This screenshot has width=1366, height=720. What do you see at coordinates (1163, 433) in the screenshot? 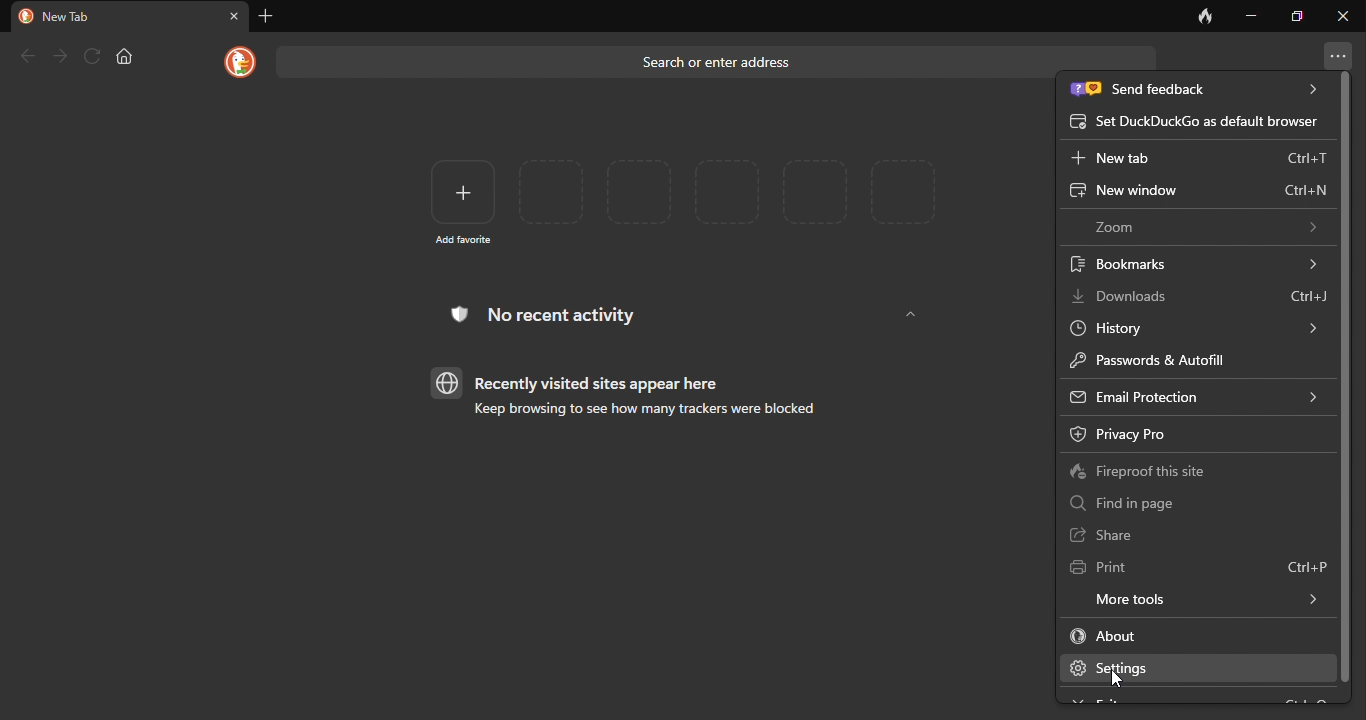
I see `privacy pro` at bounding box center [1163, 433].